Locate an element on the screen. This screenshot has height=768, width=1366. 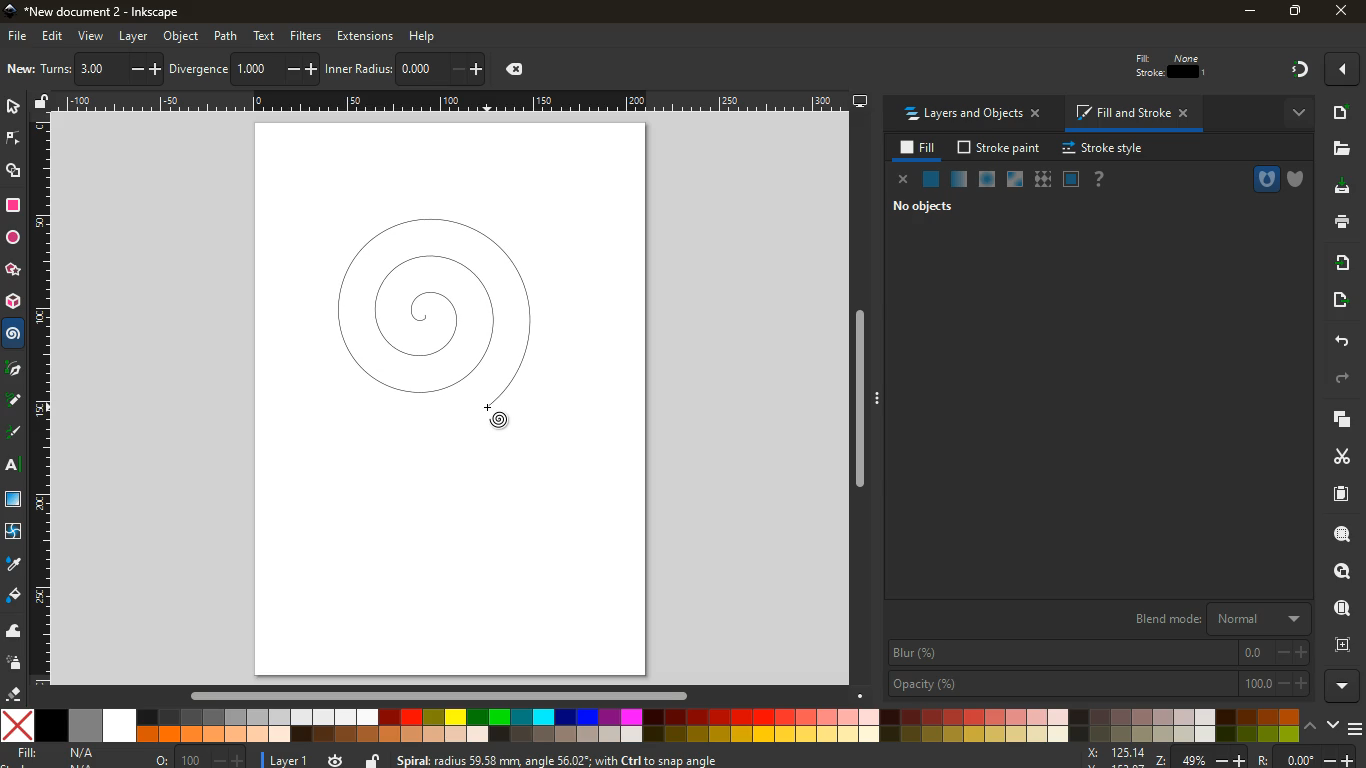
blur is located at coordinates (1098, 653).